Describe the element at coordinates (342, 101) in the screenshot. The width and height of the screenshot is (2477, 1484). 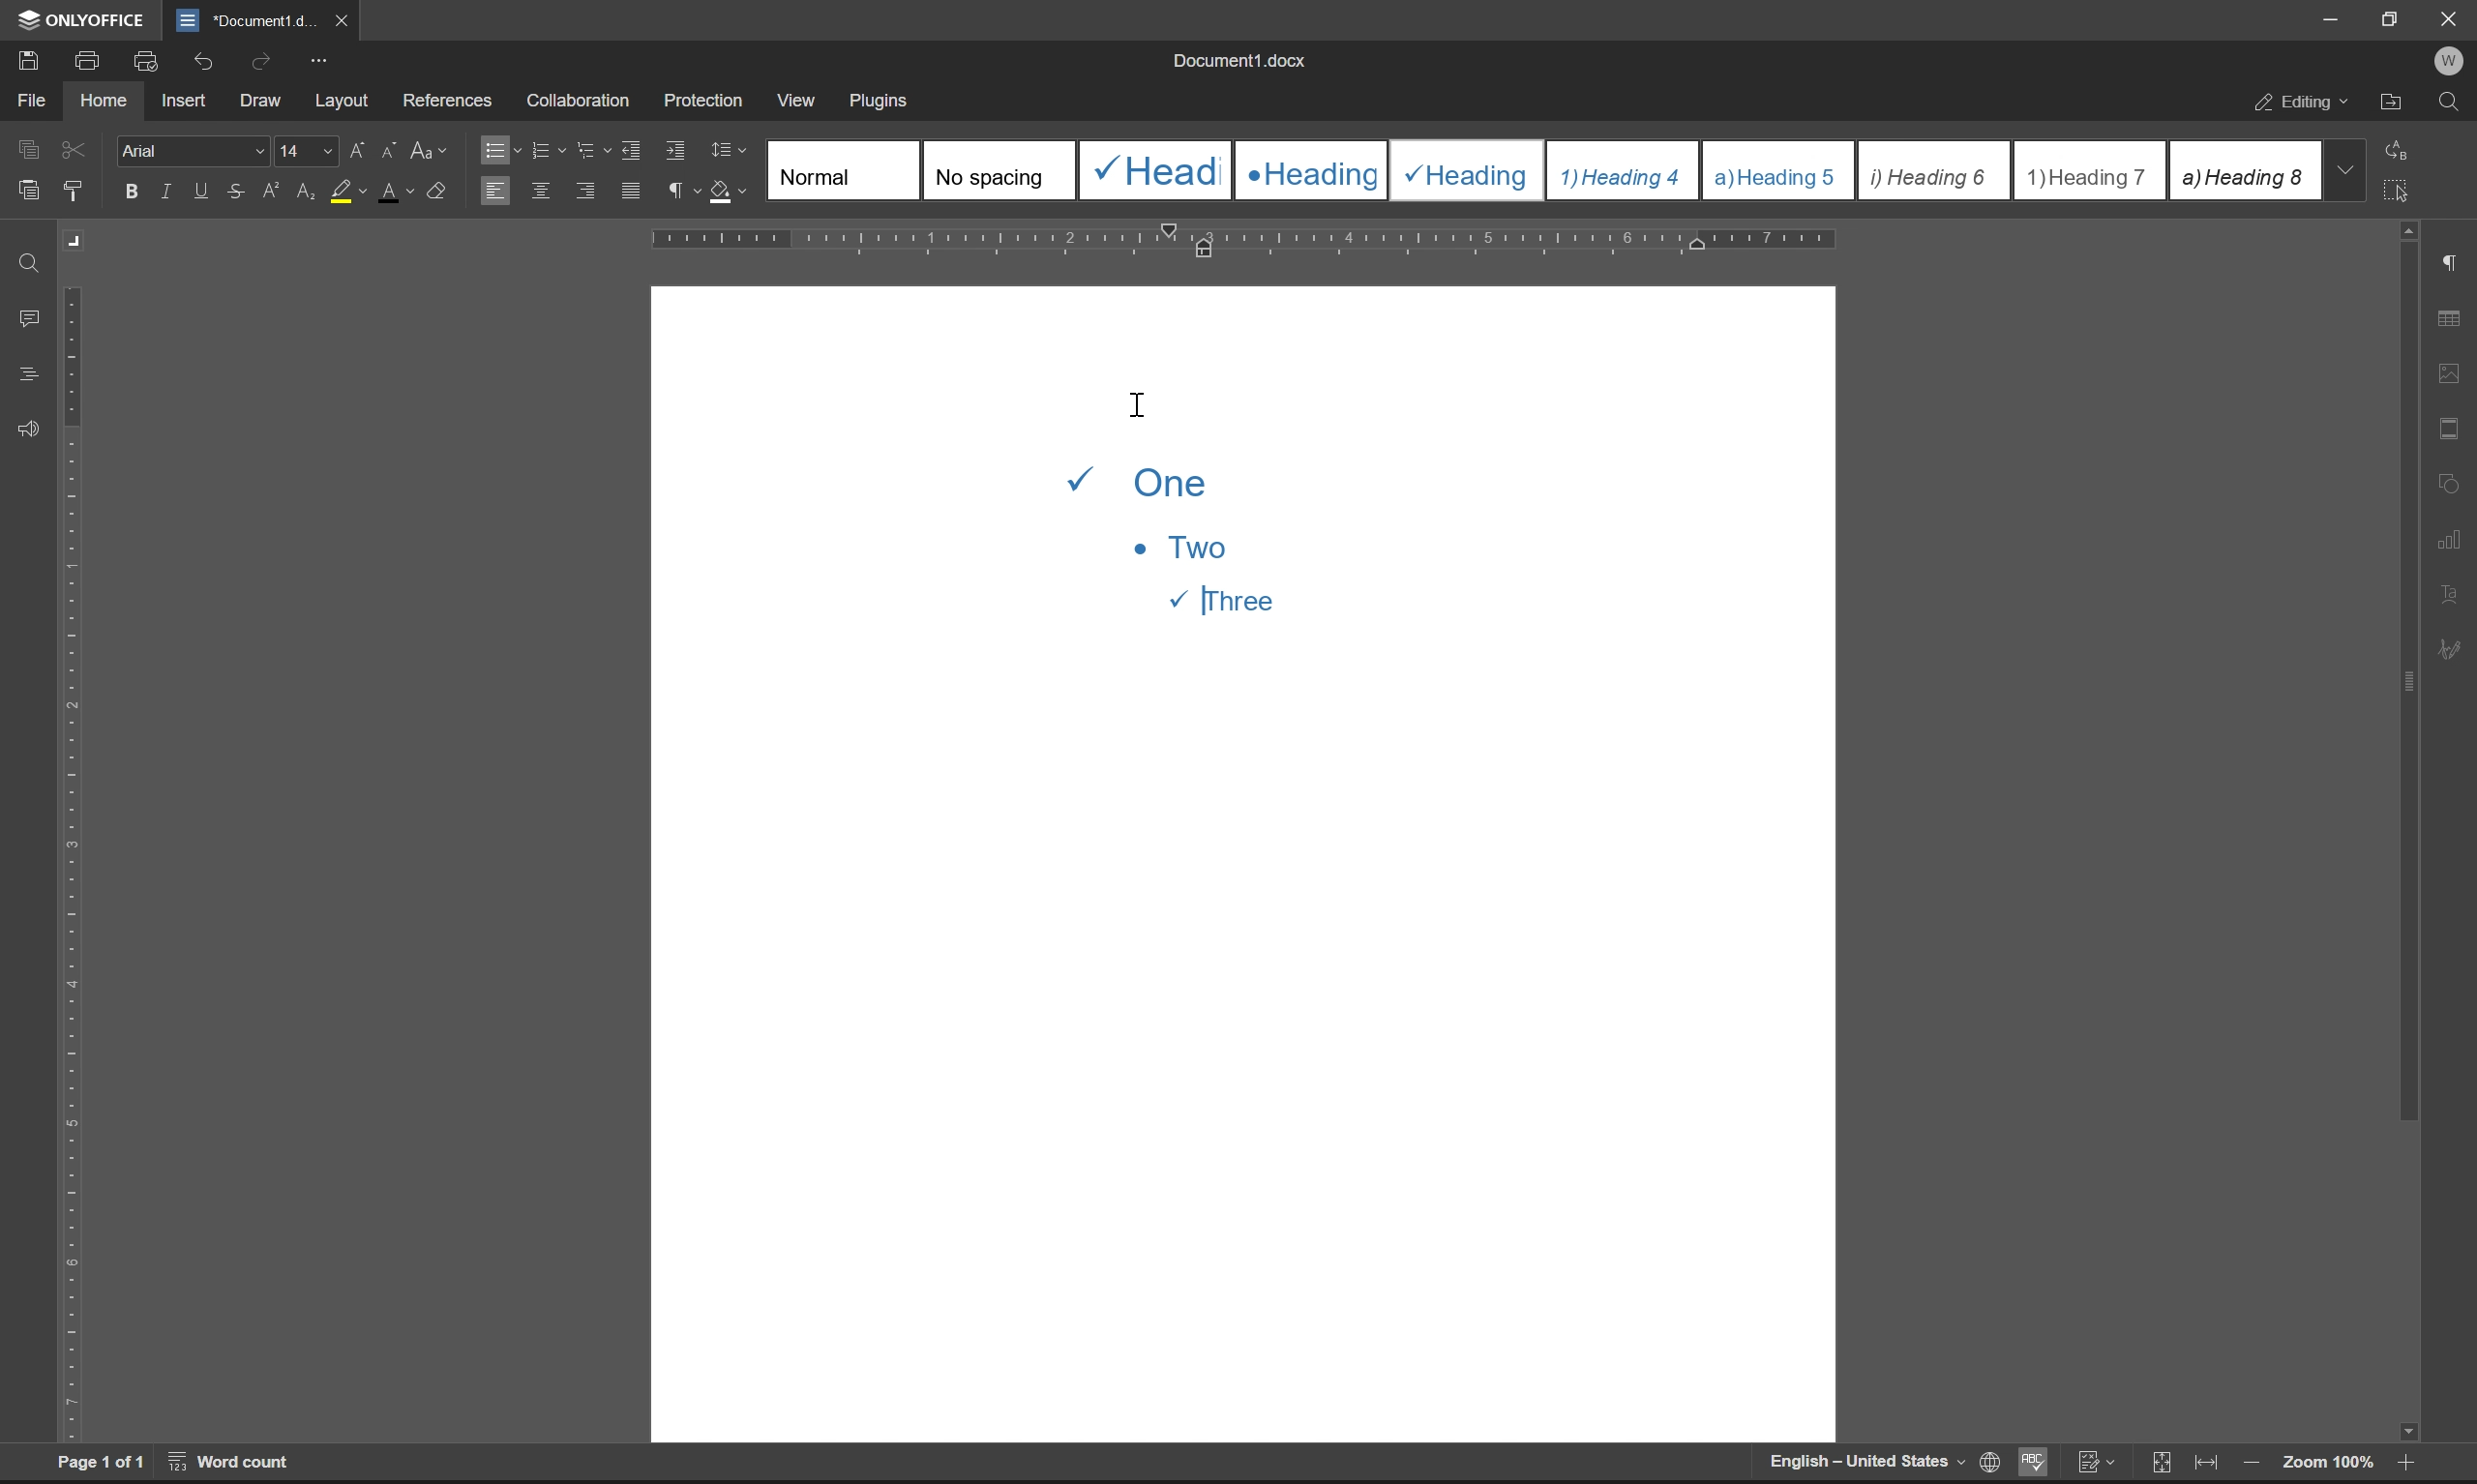
I see `layout` at that location.